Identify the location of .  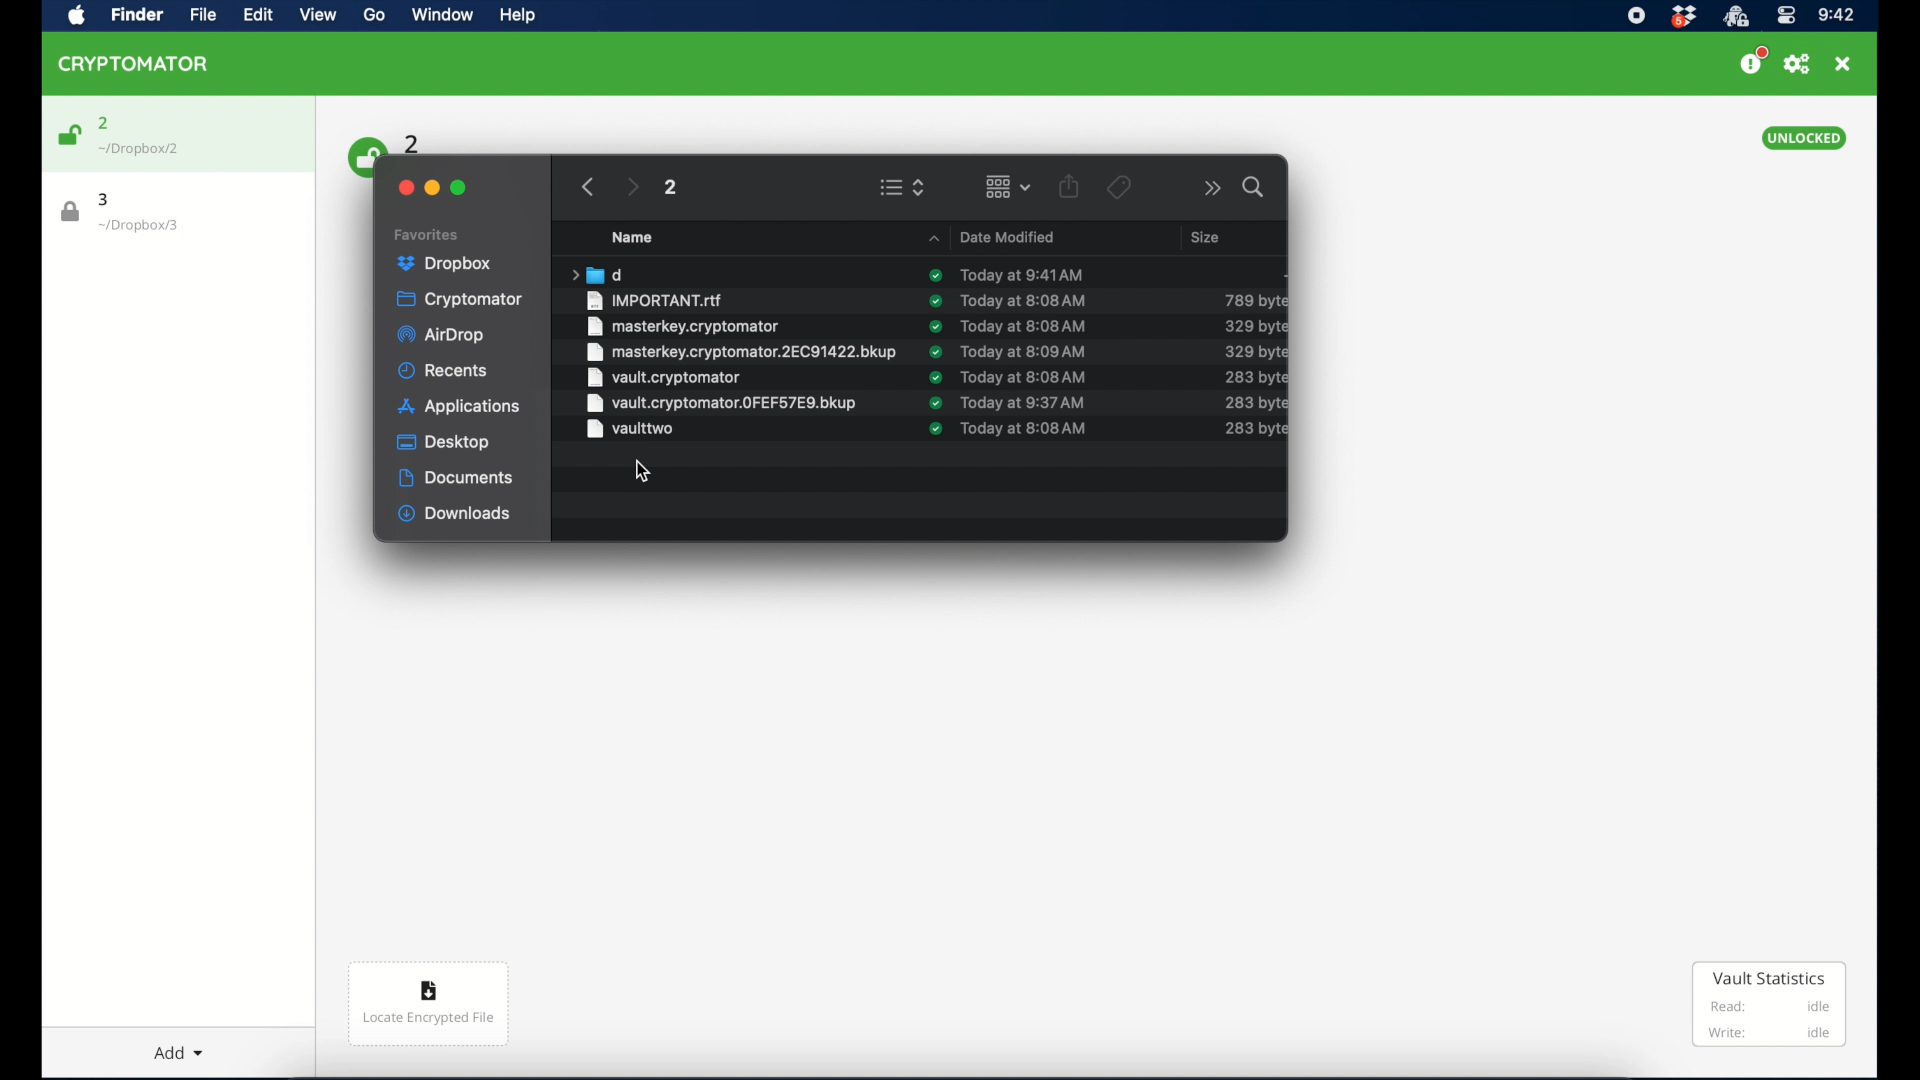
(1022, 301).